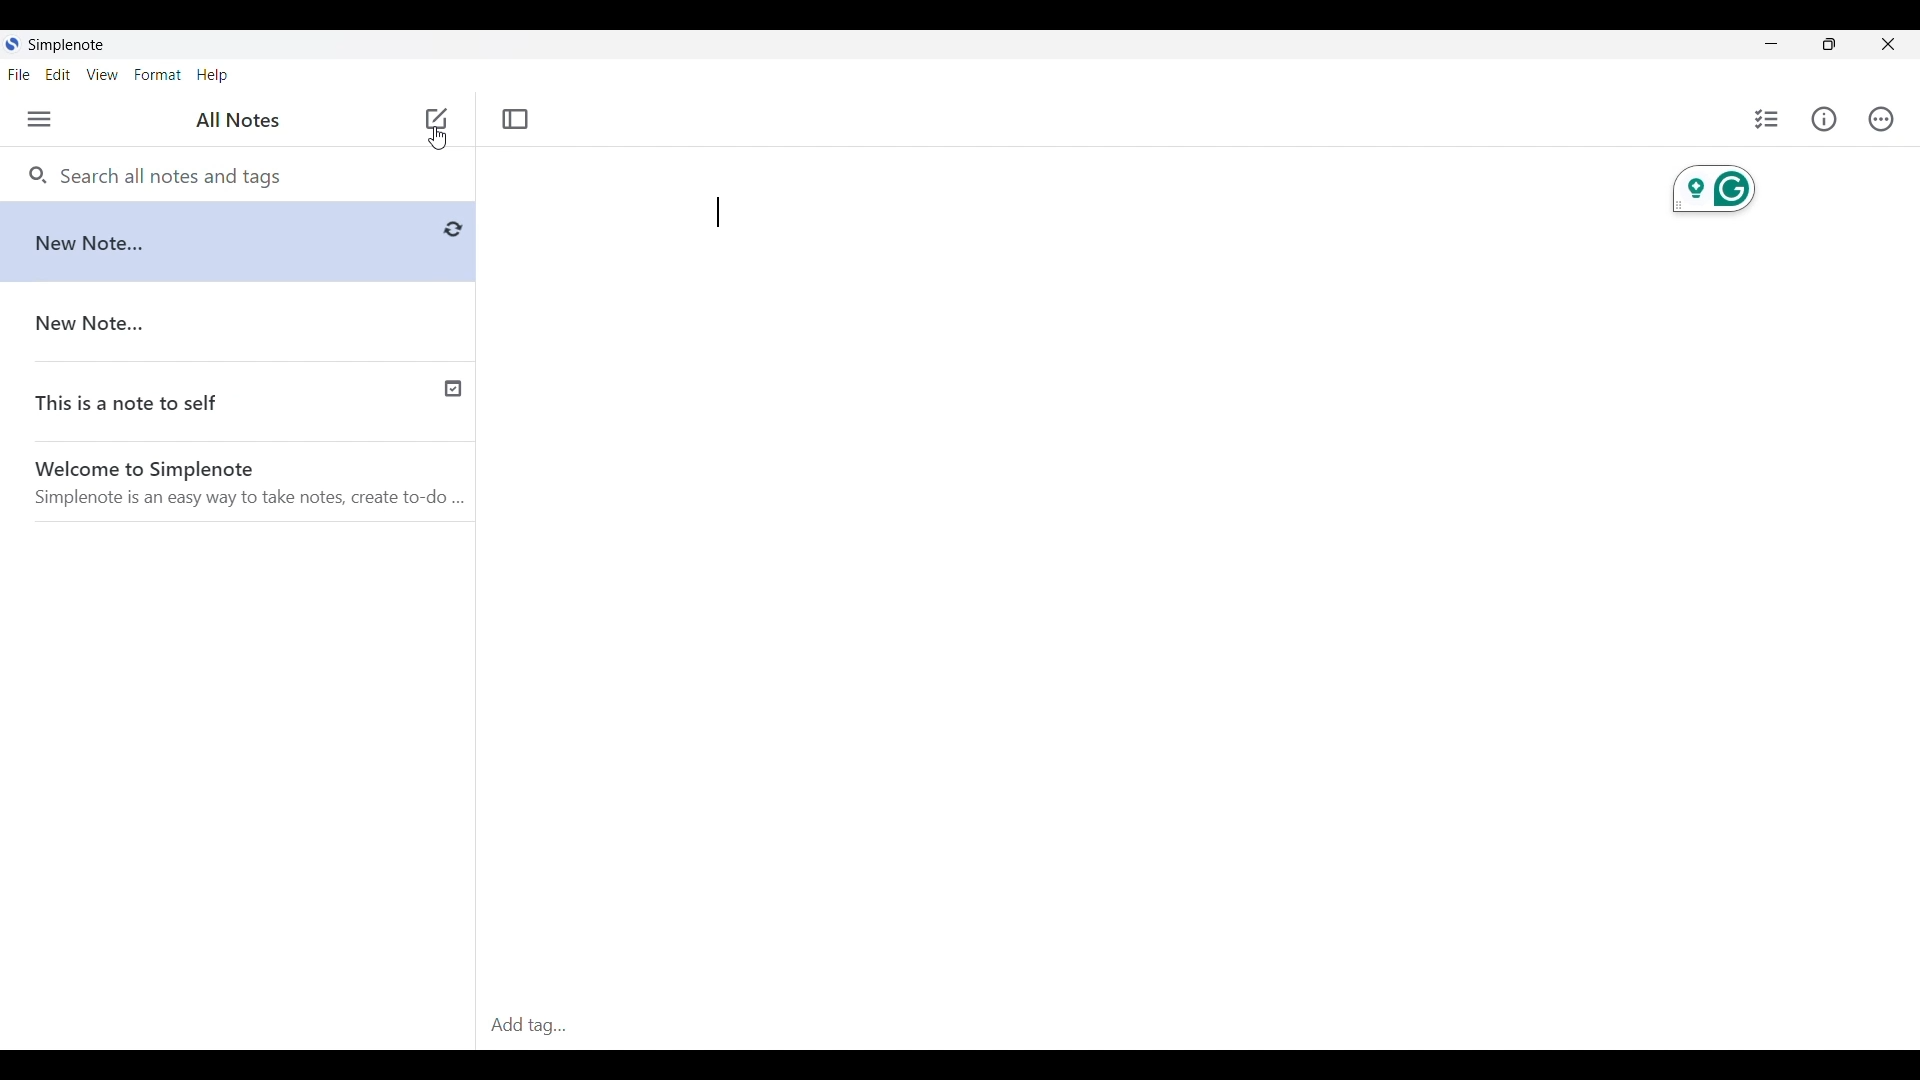 The image size is (1920, 1080). Describe the element at coordinates (1824, 118) in the screenshot. I see `Info` at that location.